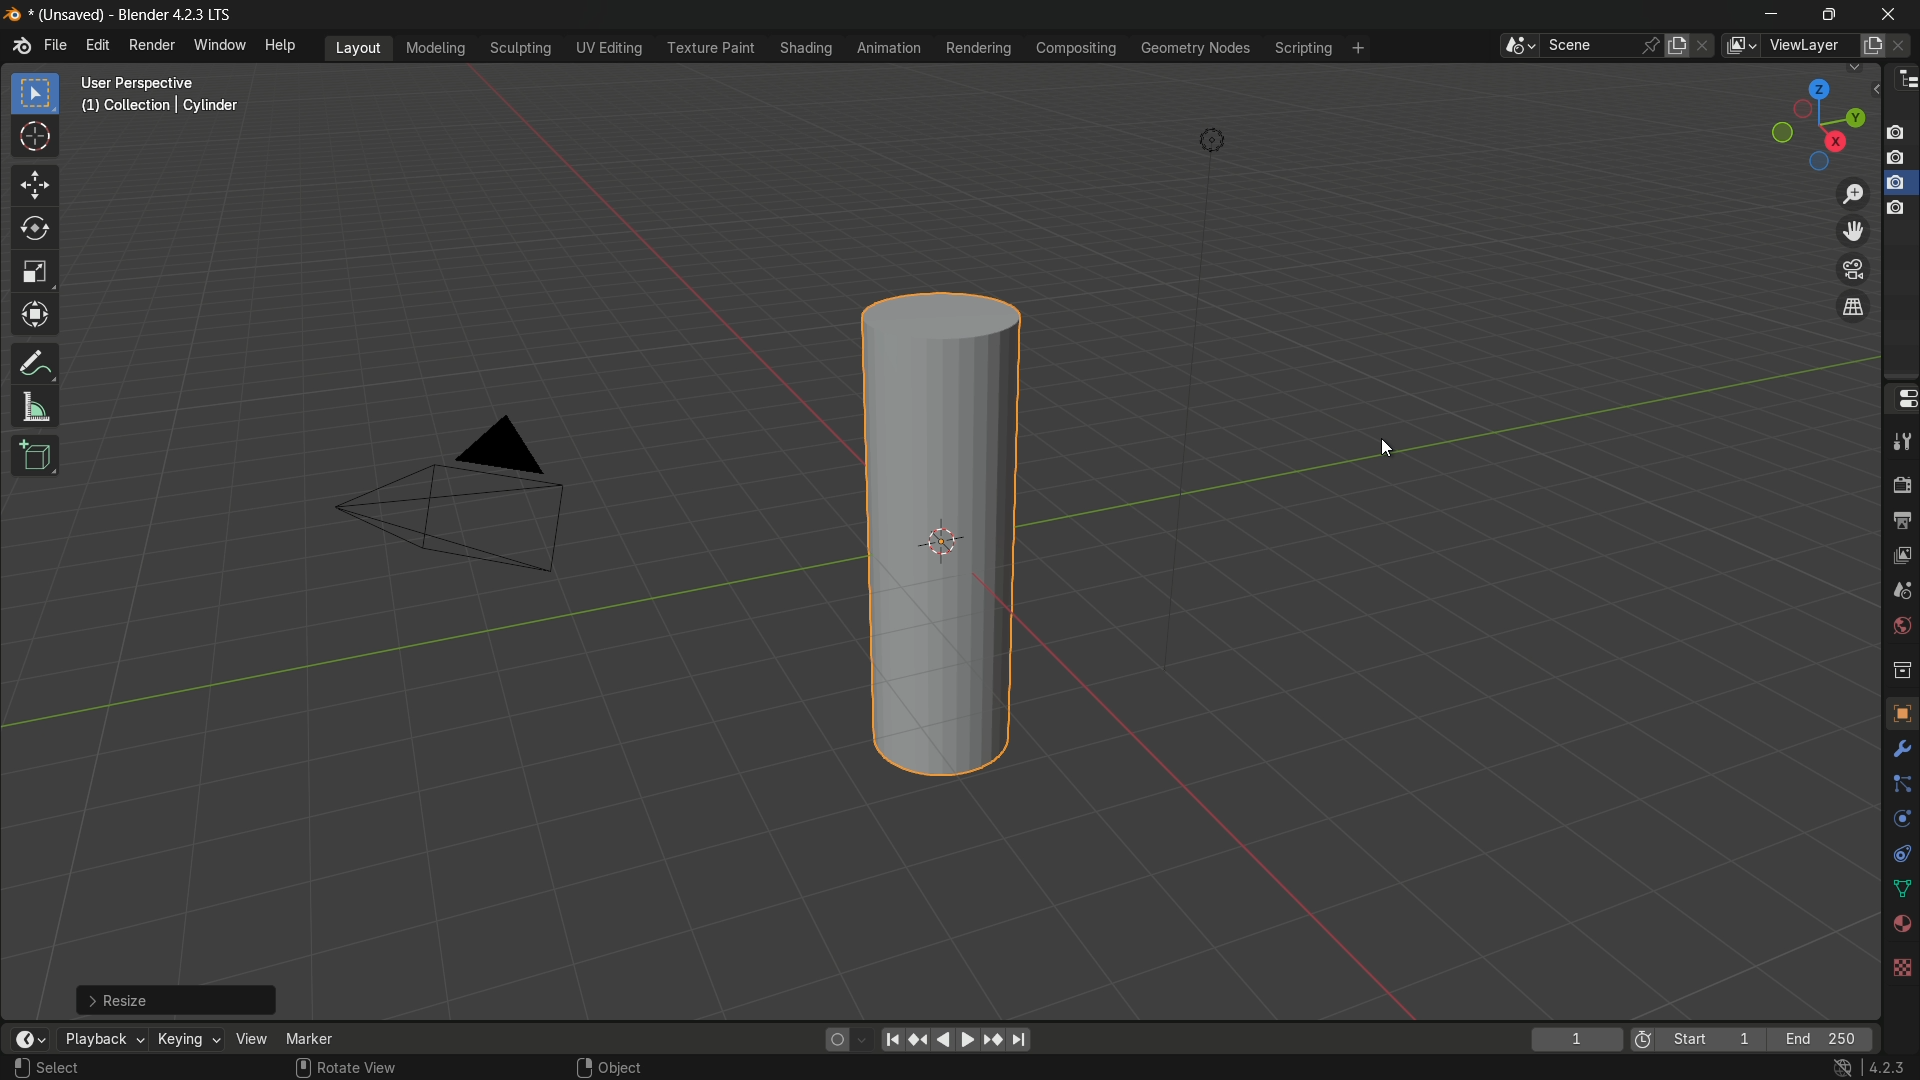  I want to click on keying, so click(189, 1039).